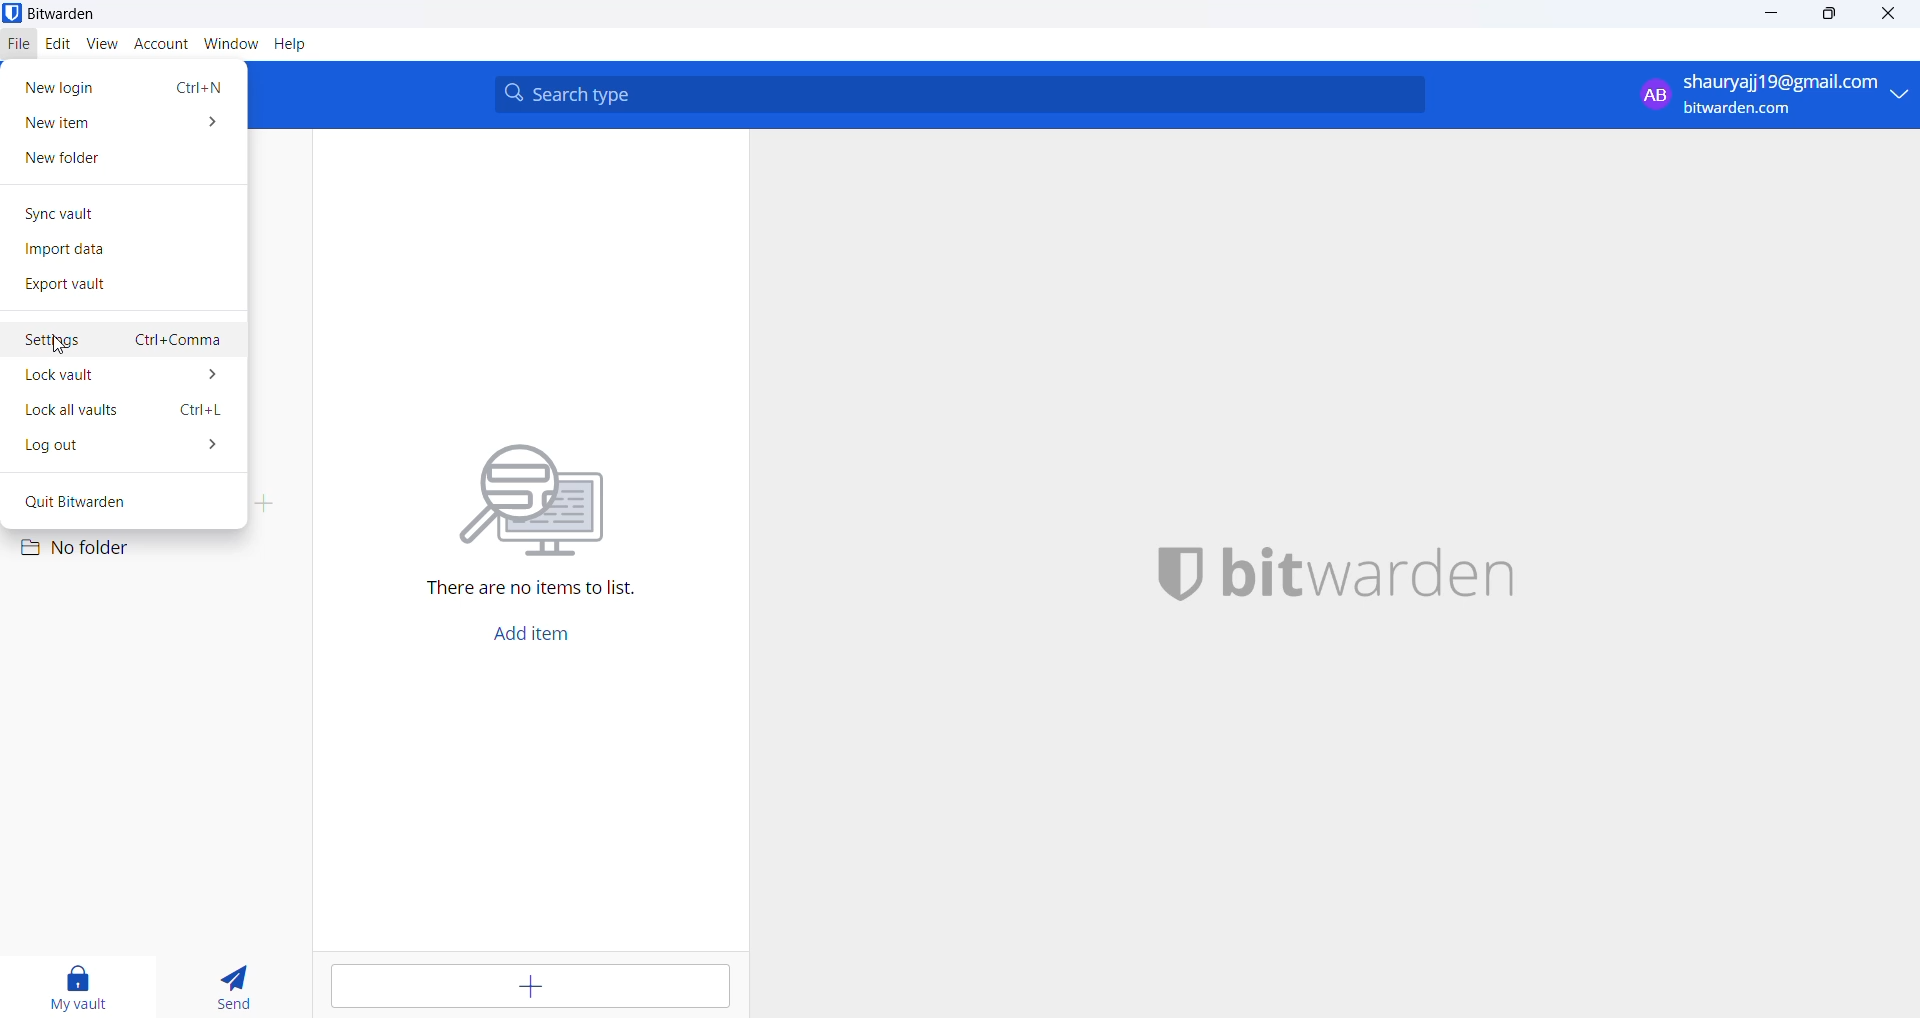 The image size is (1920, 1018). Describe the element at coordinates (204, 409) in the screenshot. I see `Ctrl+L` at that location.